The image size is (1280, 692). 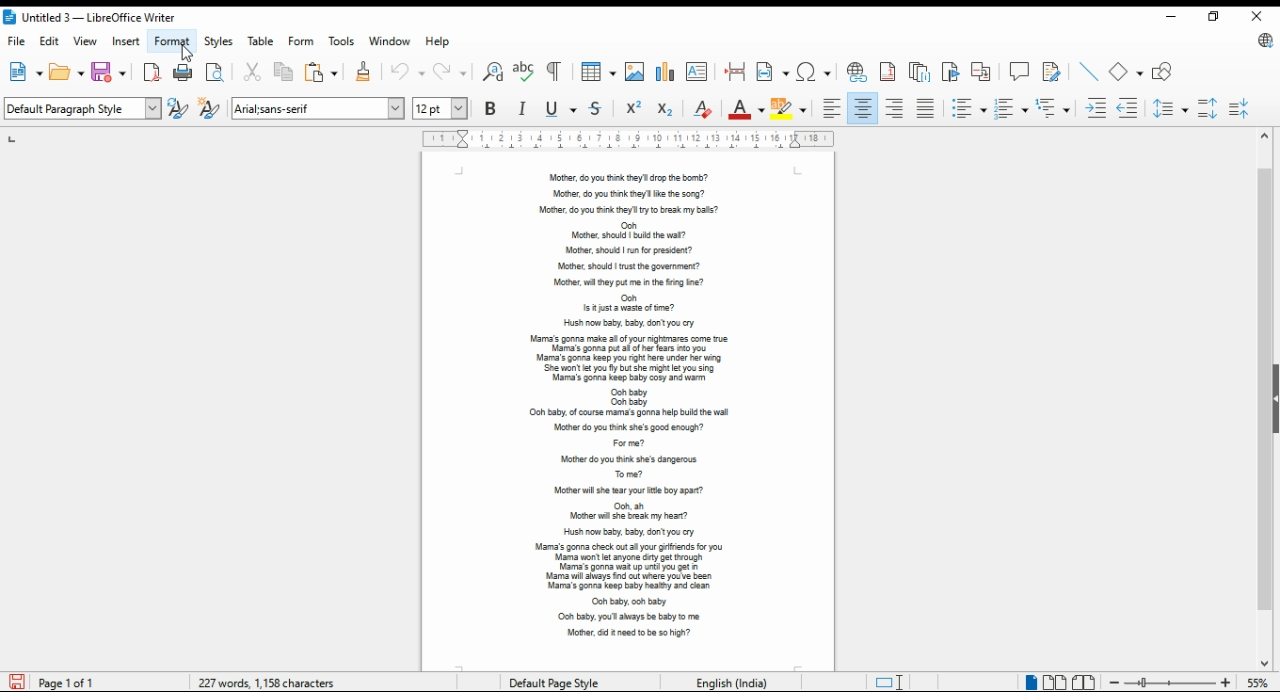 I want to click on open, so click(x=66, y=72).